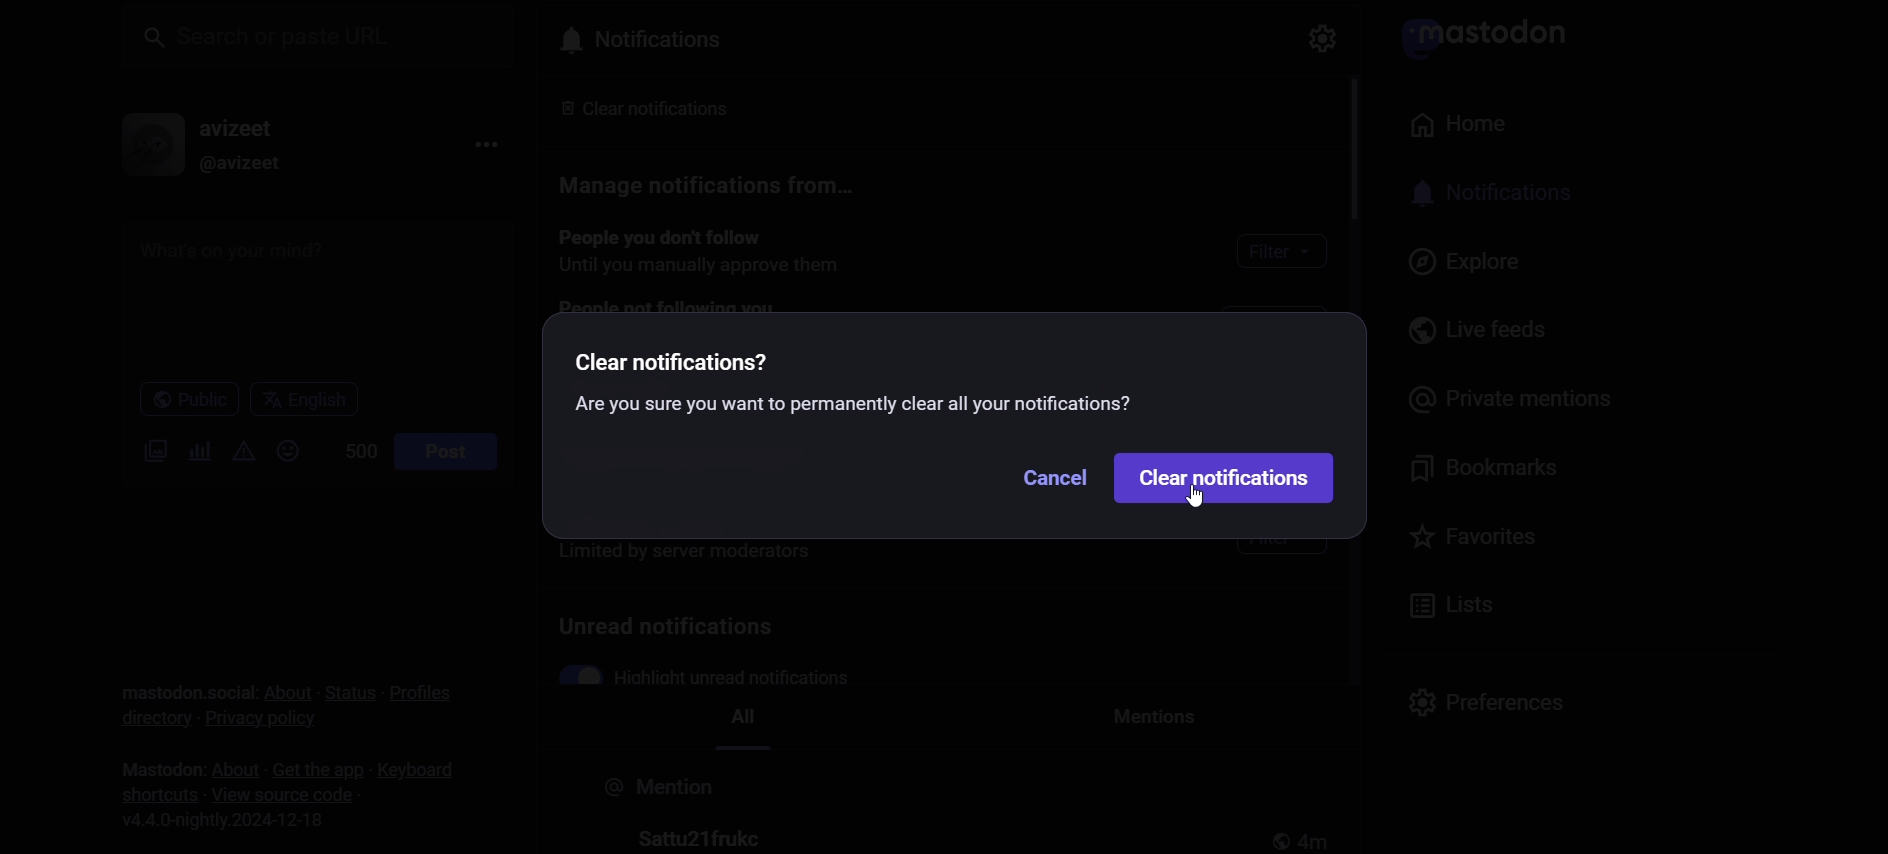  I want to click on cursor, so click(1194, 501).